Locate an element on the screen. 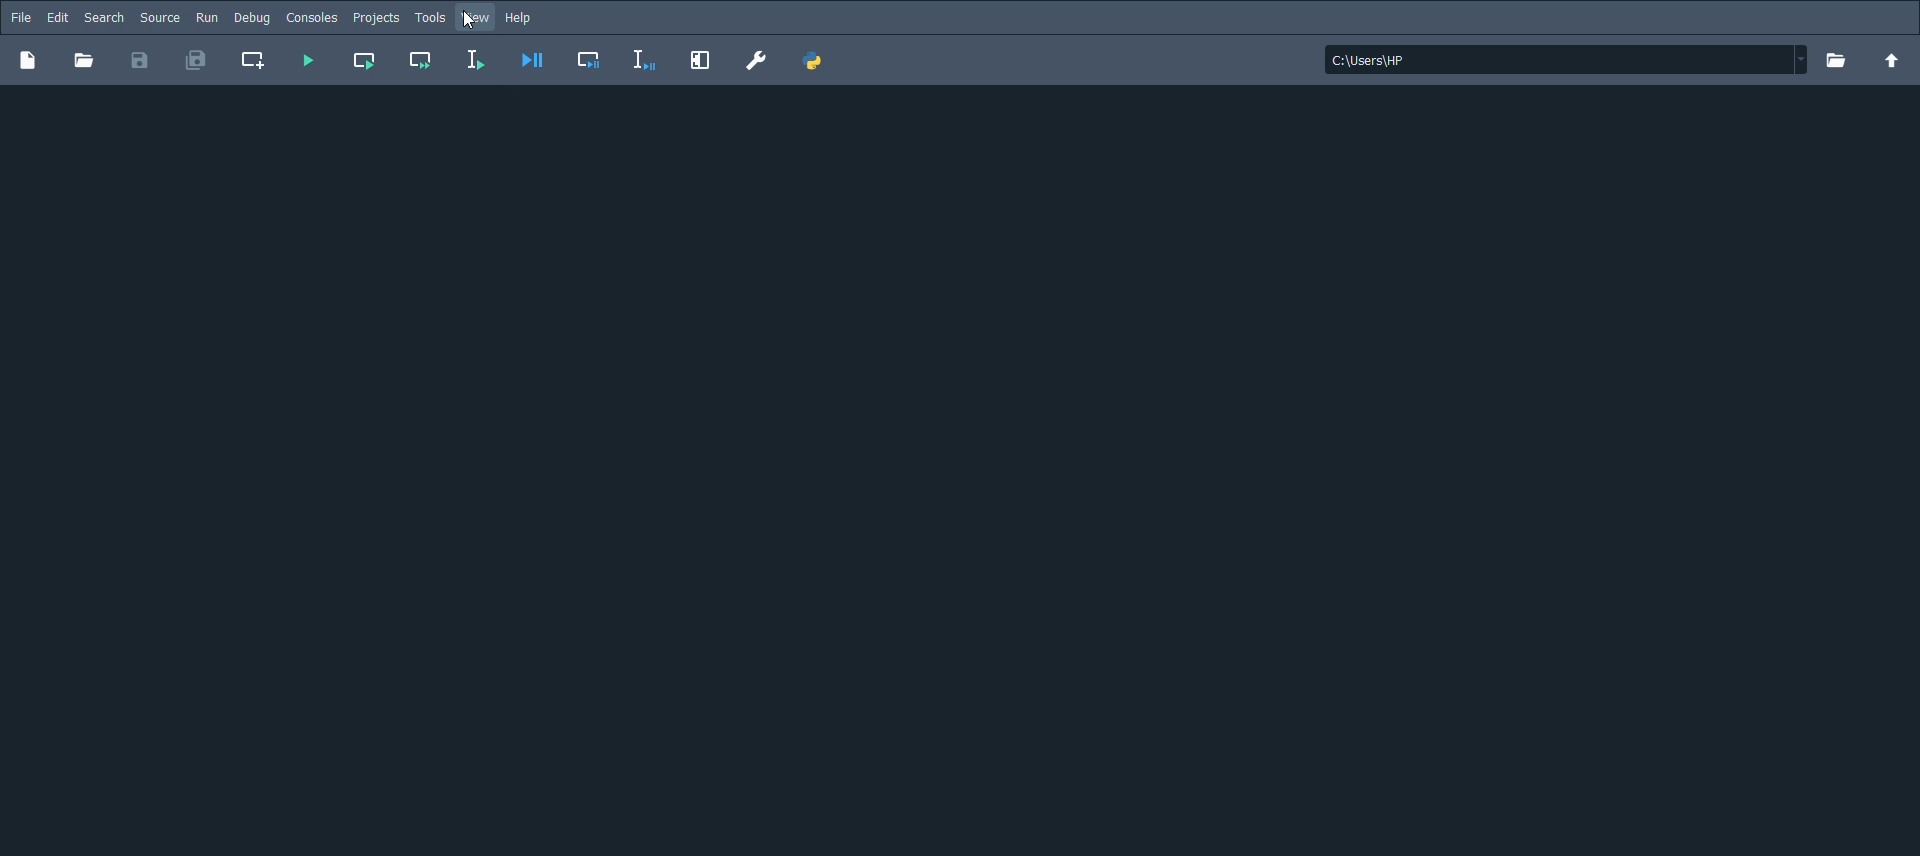 The height and width of the screenshot is (856, 1920). Change to parent directory is located at coordinates (1893, 59).